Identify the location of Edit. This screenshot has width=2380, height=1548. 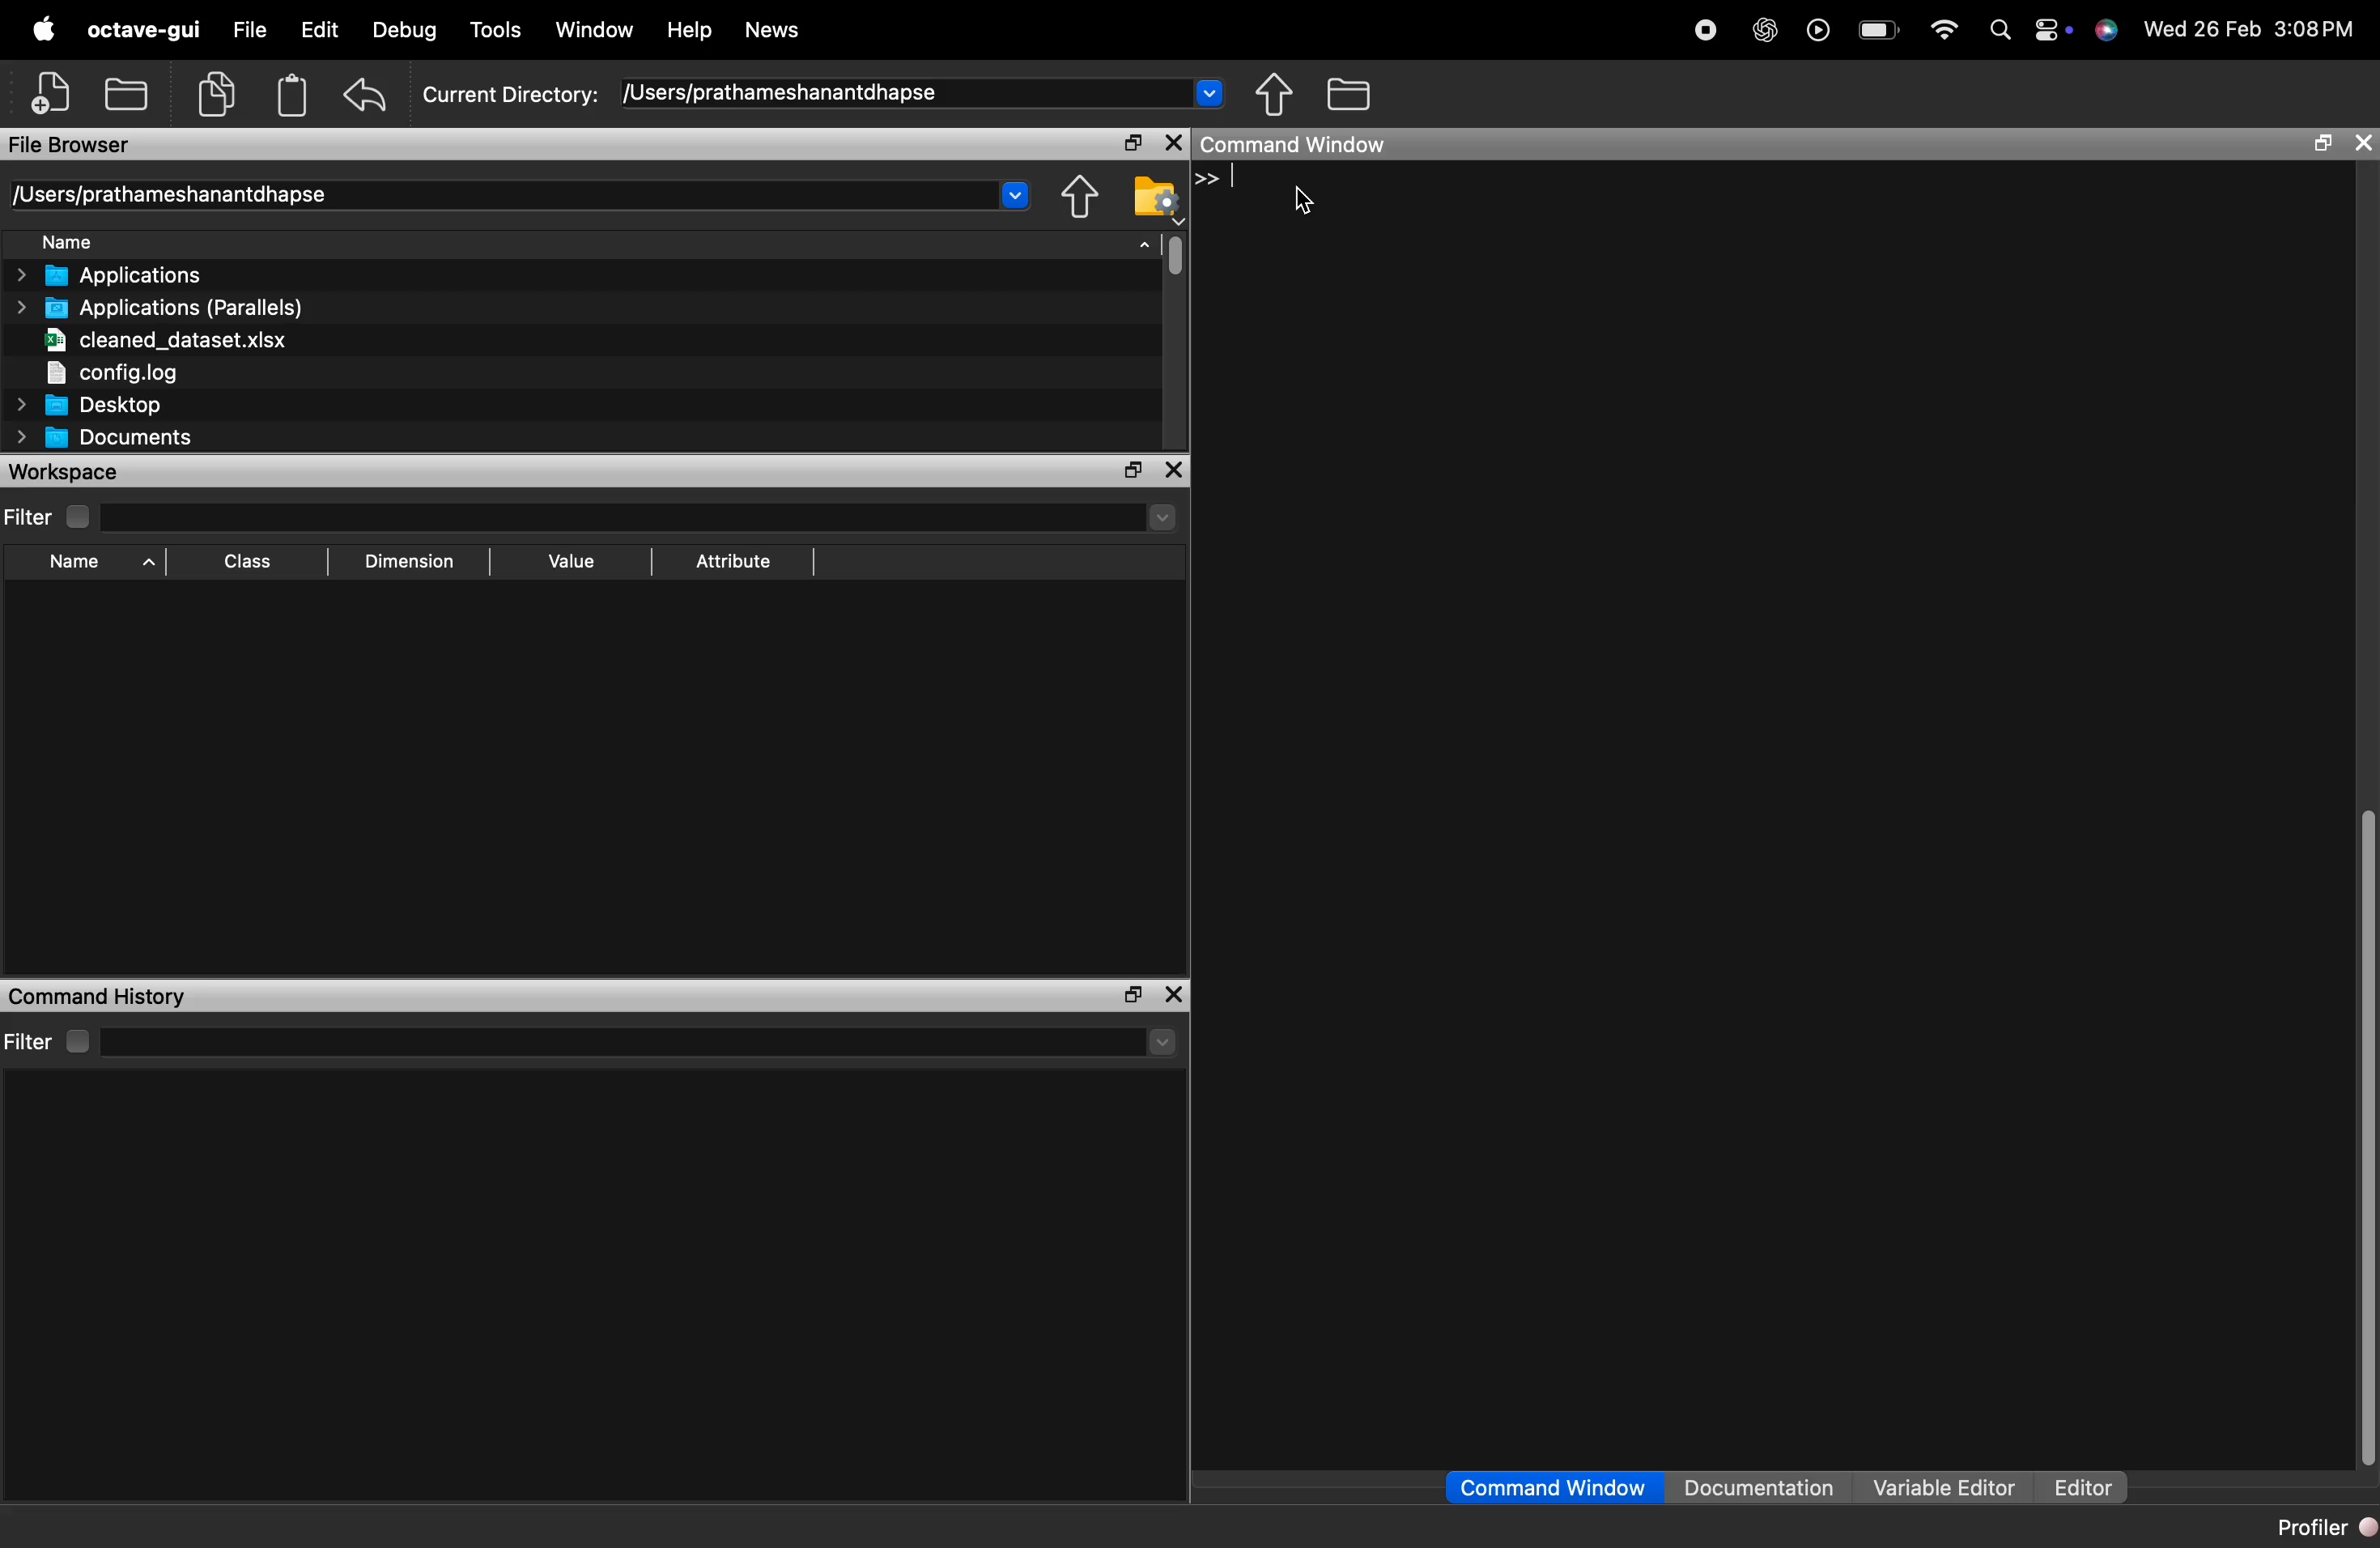
(313, 30).